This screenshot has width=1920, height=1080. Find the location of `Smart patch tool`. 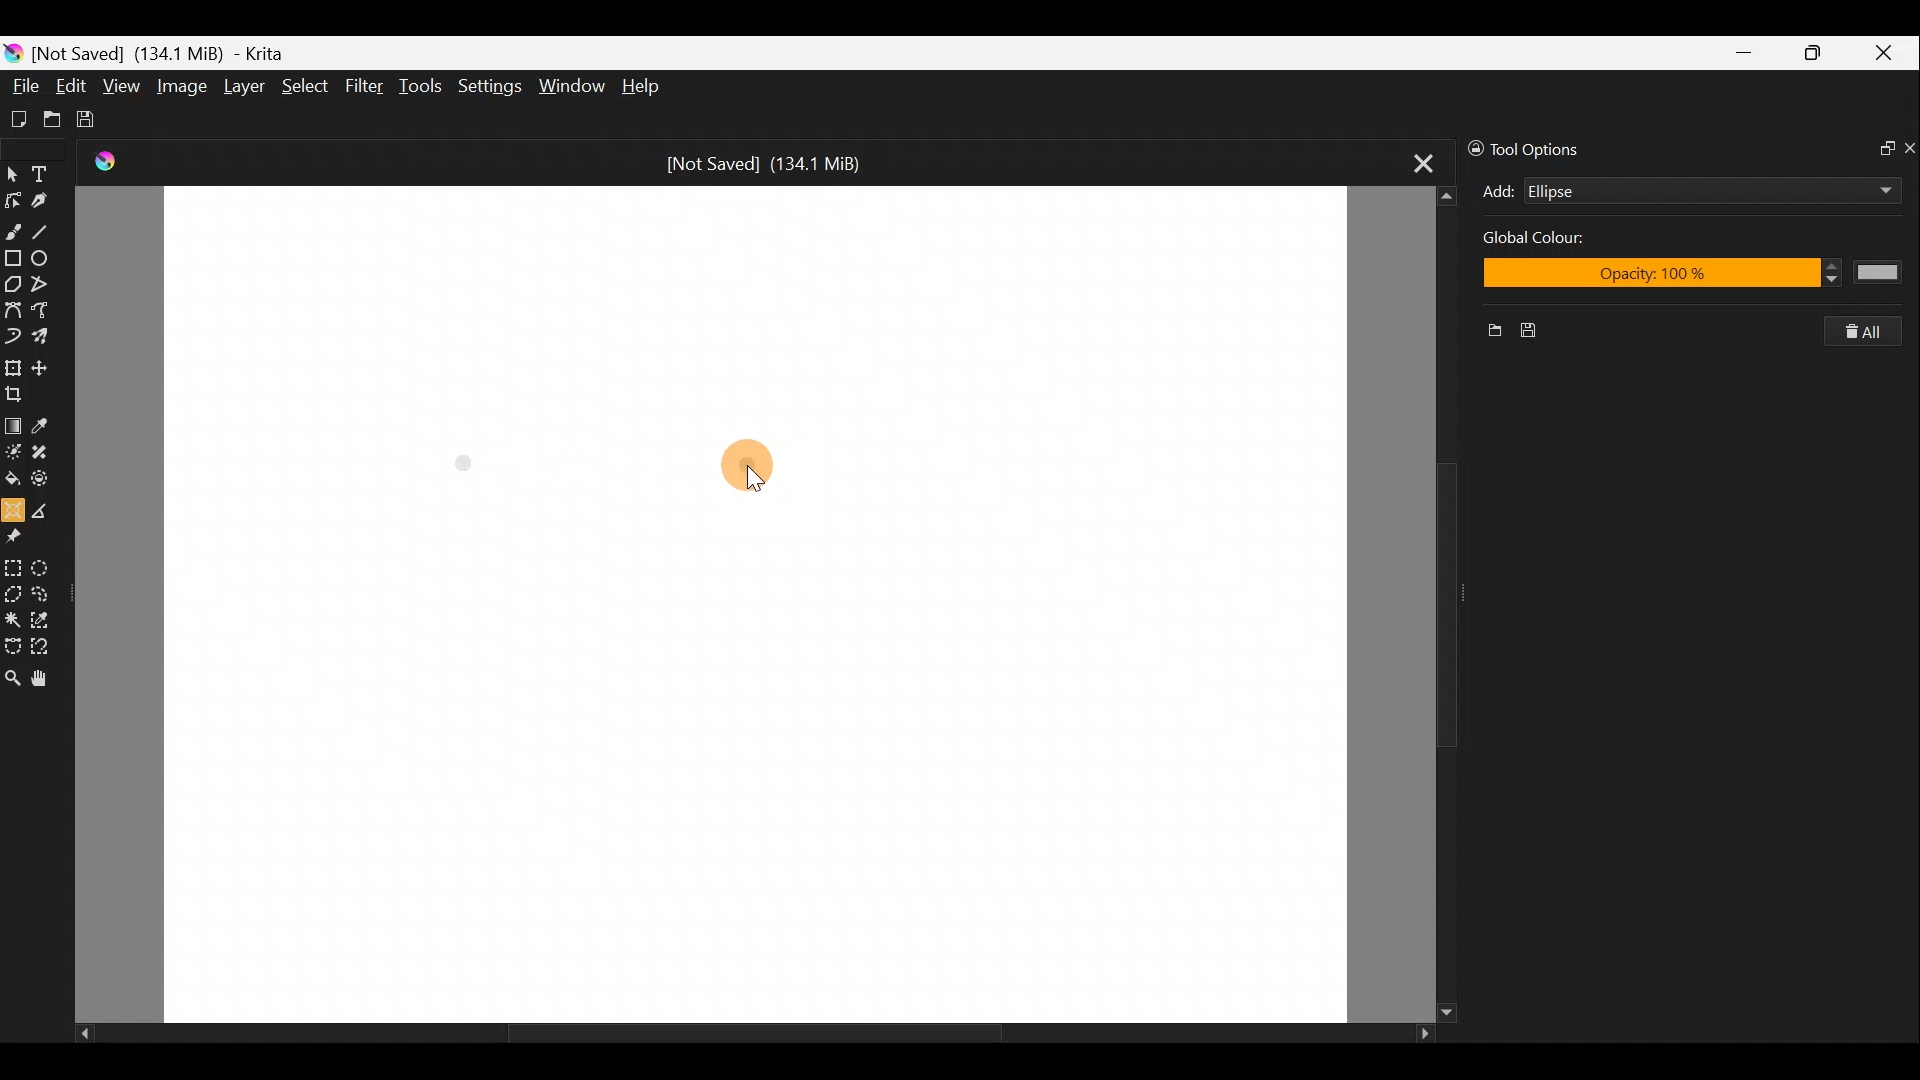

Smart patch tool is located at coordinates (49, 455).